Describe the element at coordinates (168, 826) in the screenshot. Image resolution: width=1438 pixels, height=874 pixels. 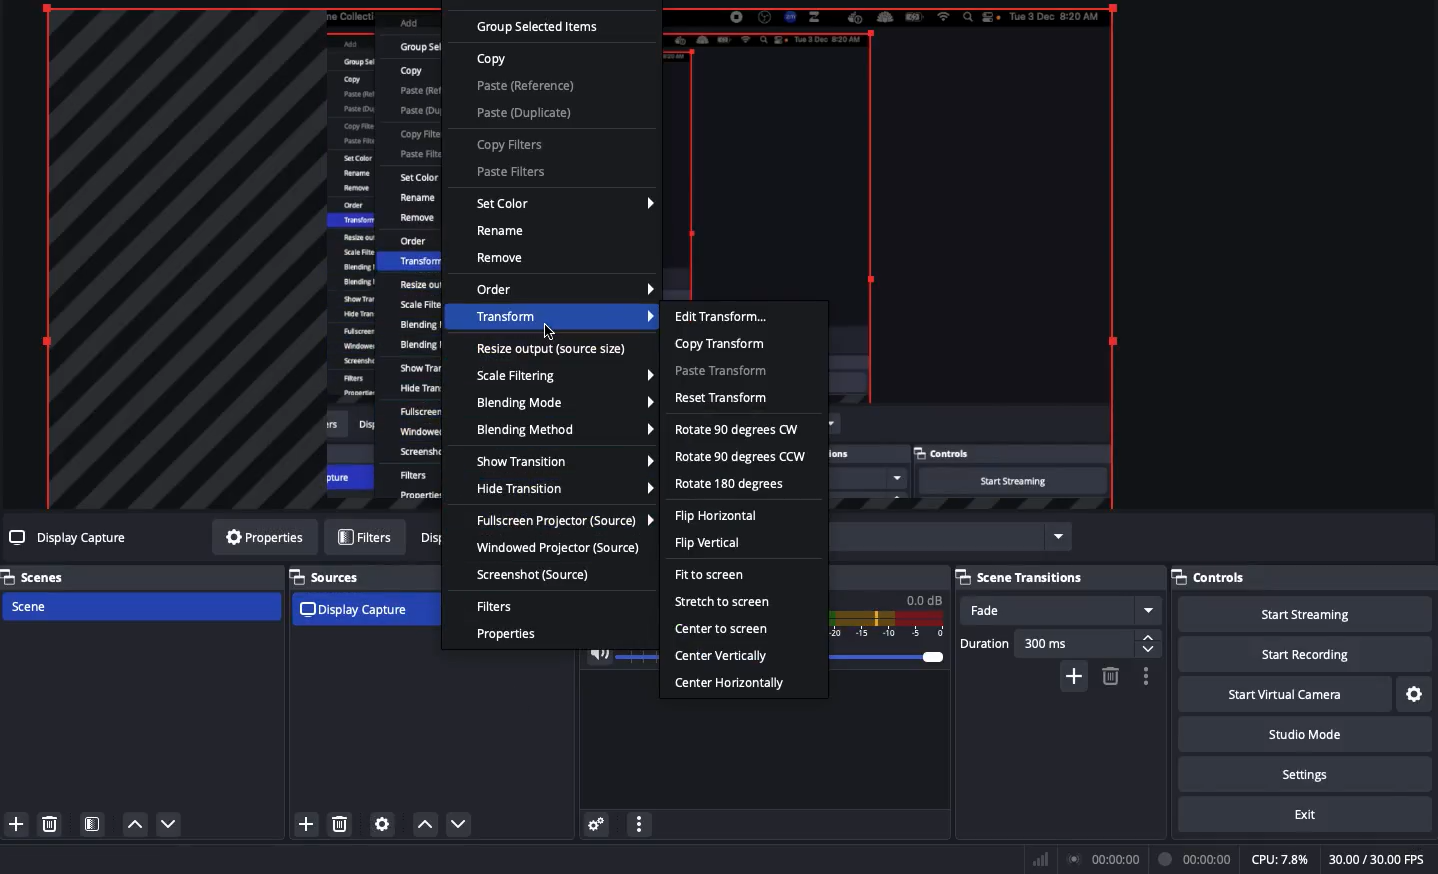
I see `Move down` at that location.